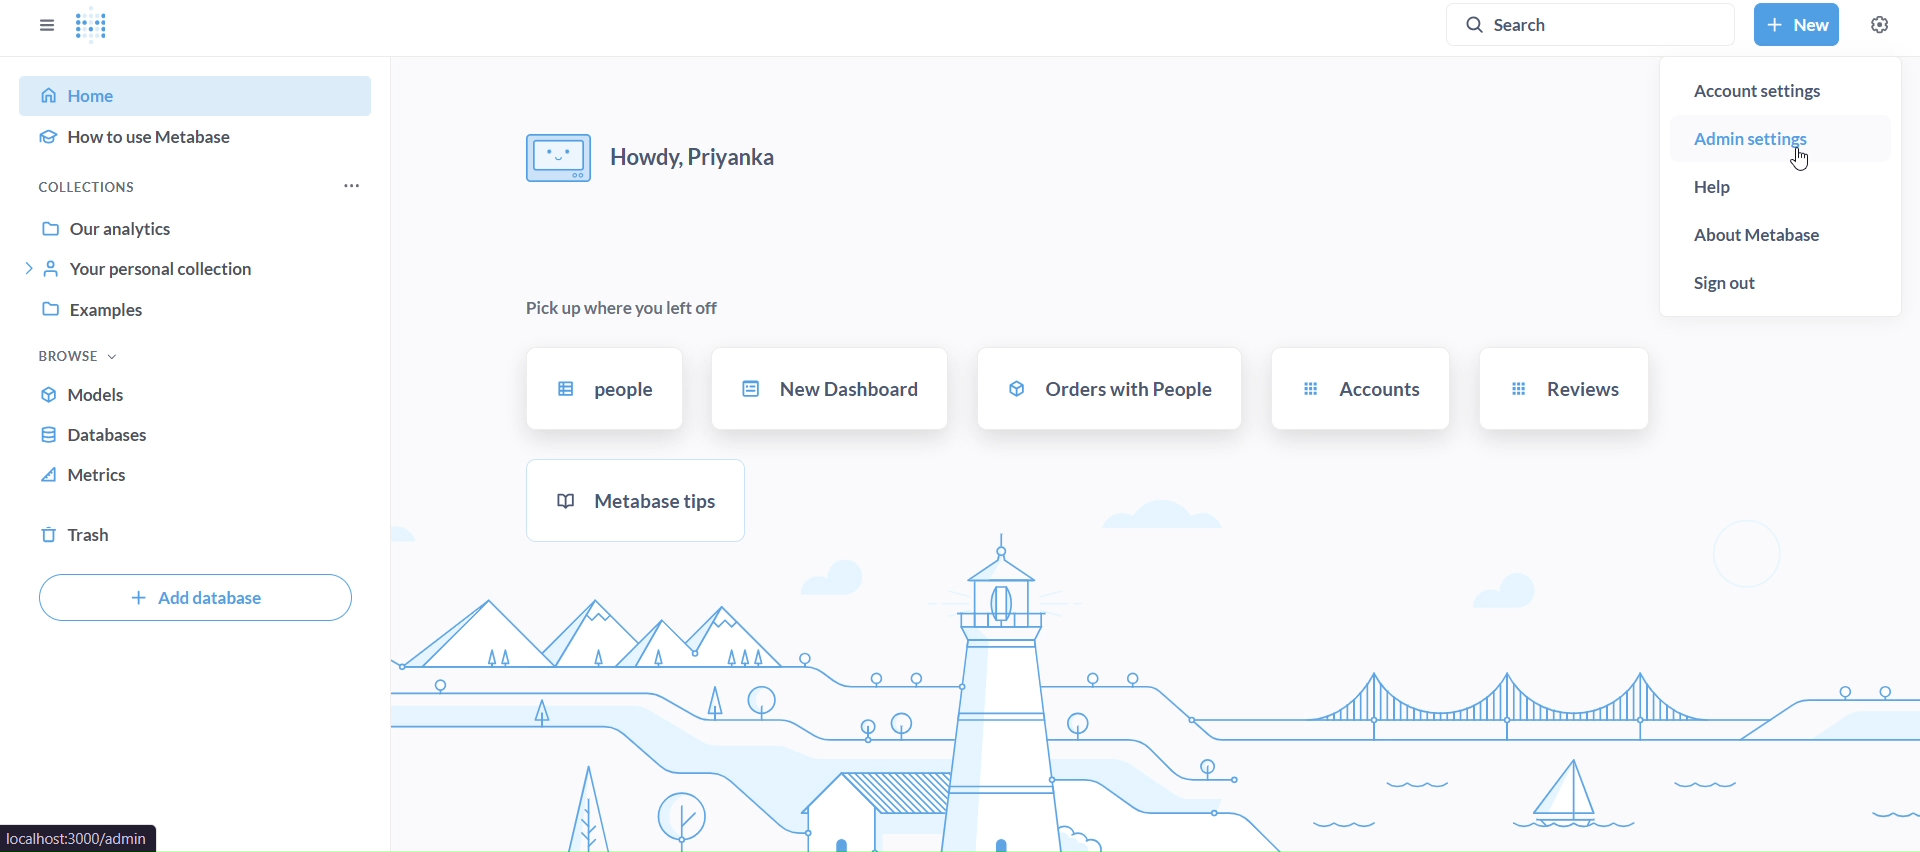 The height and width of the screenshot is (852, 1920). I want to click on browse, so click(80, 354).